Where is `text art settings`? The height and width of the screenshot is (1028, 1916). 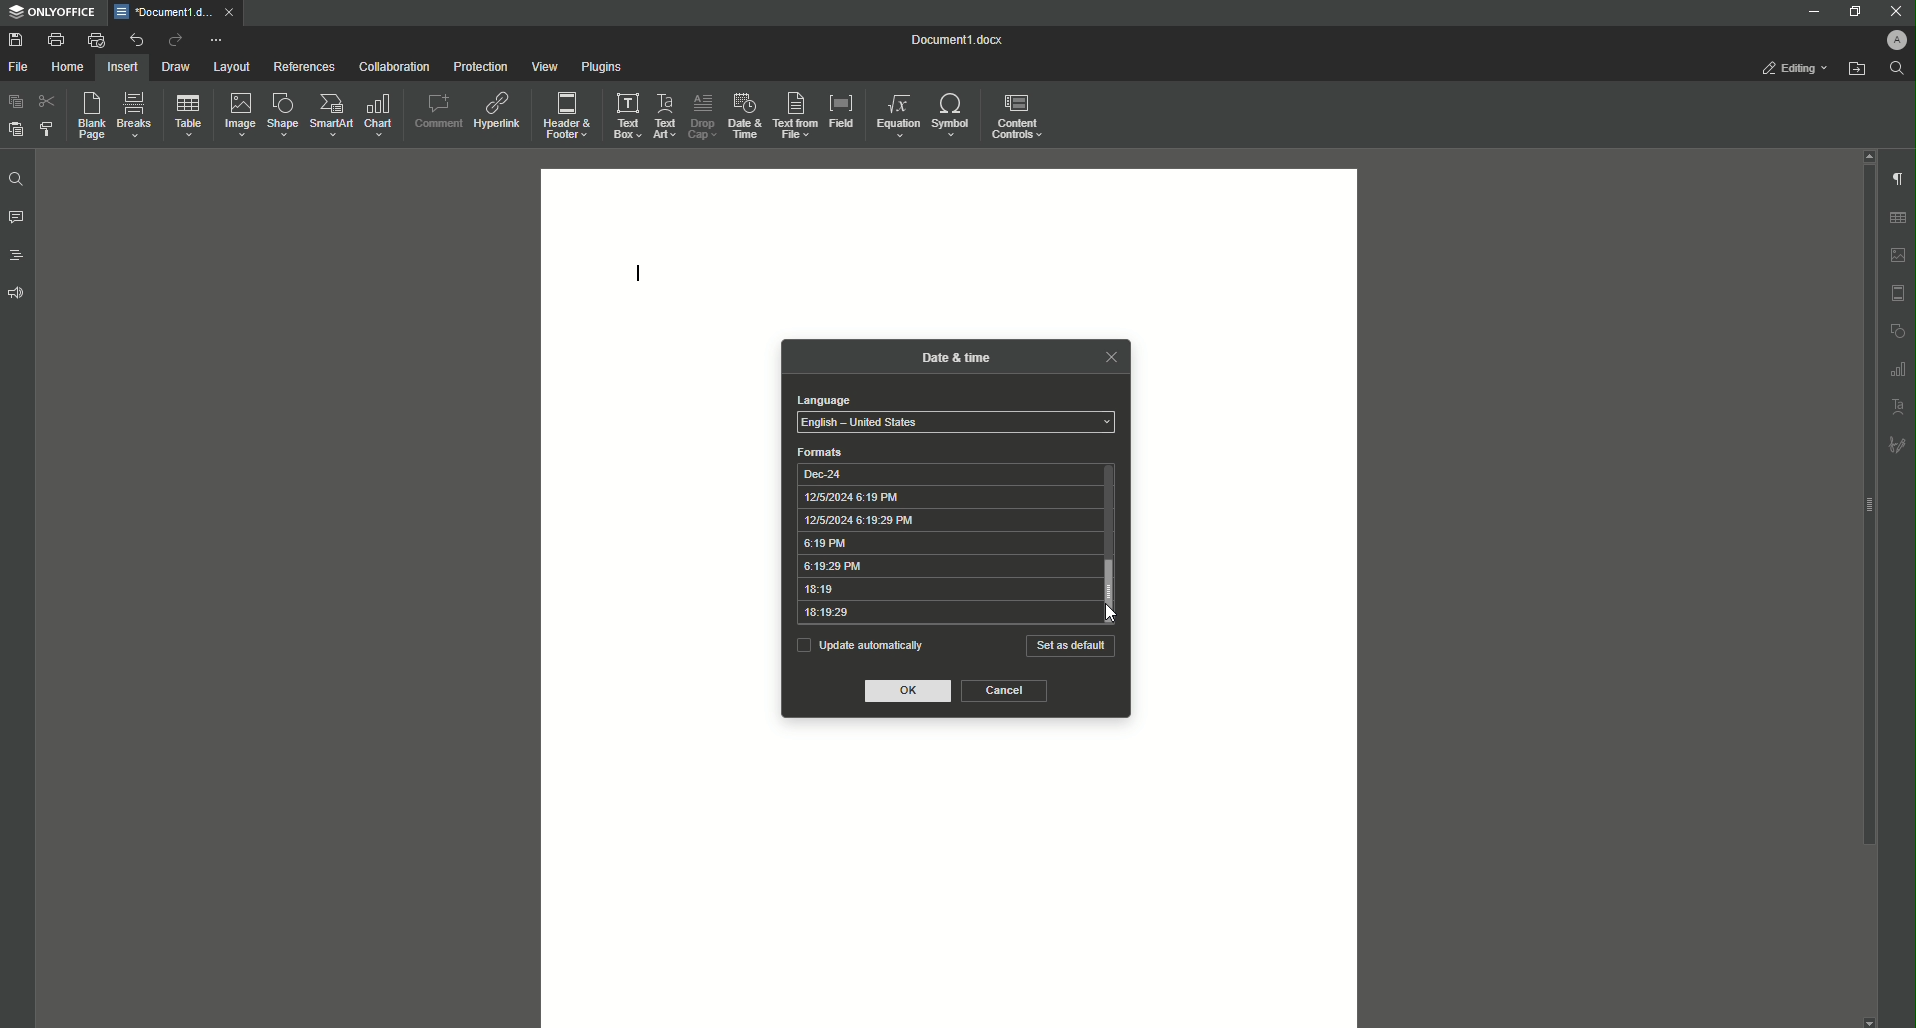 text art settings is located at coordinates (1899, 404).